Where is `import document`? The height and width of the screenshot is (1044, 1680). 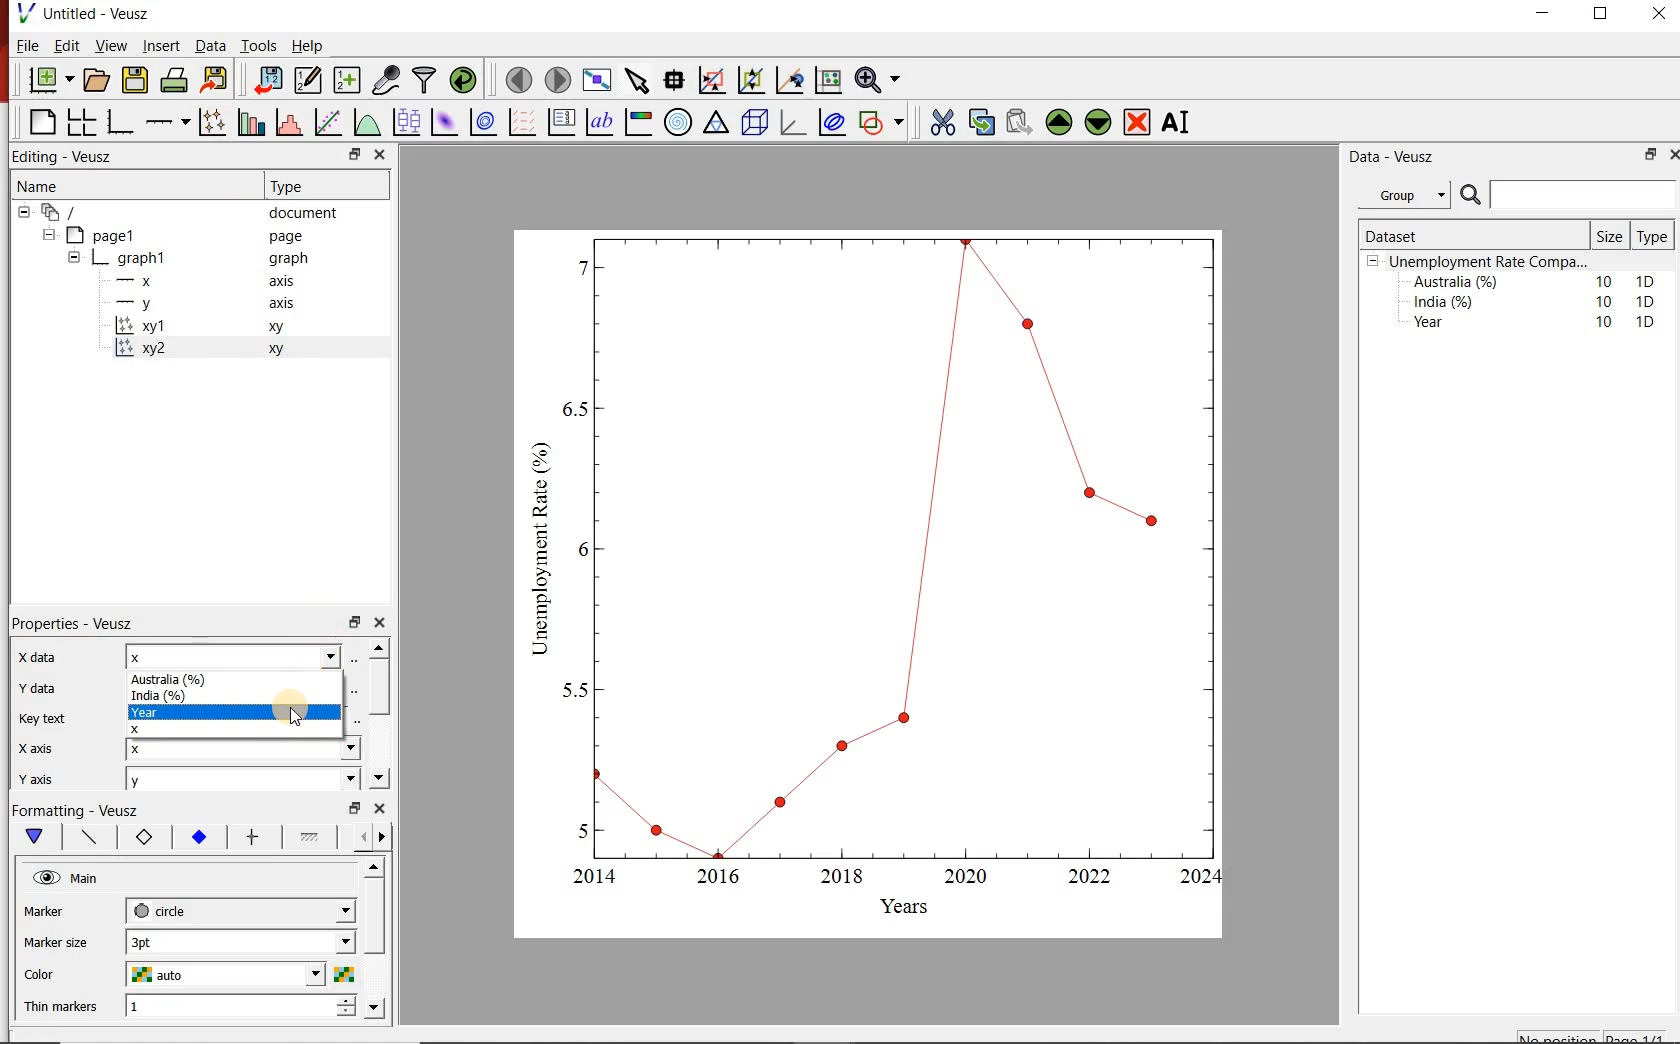 import document is located at coordinates (270, 78).